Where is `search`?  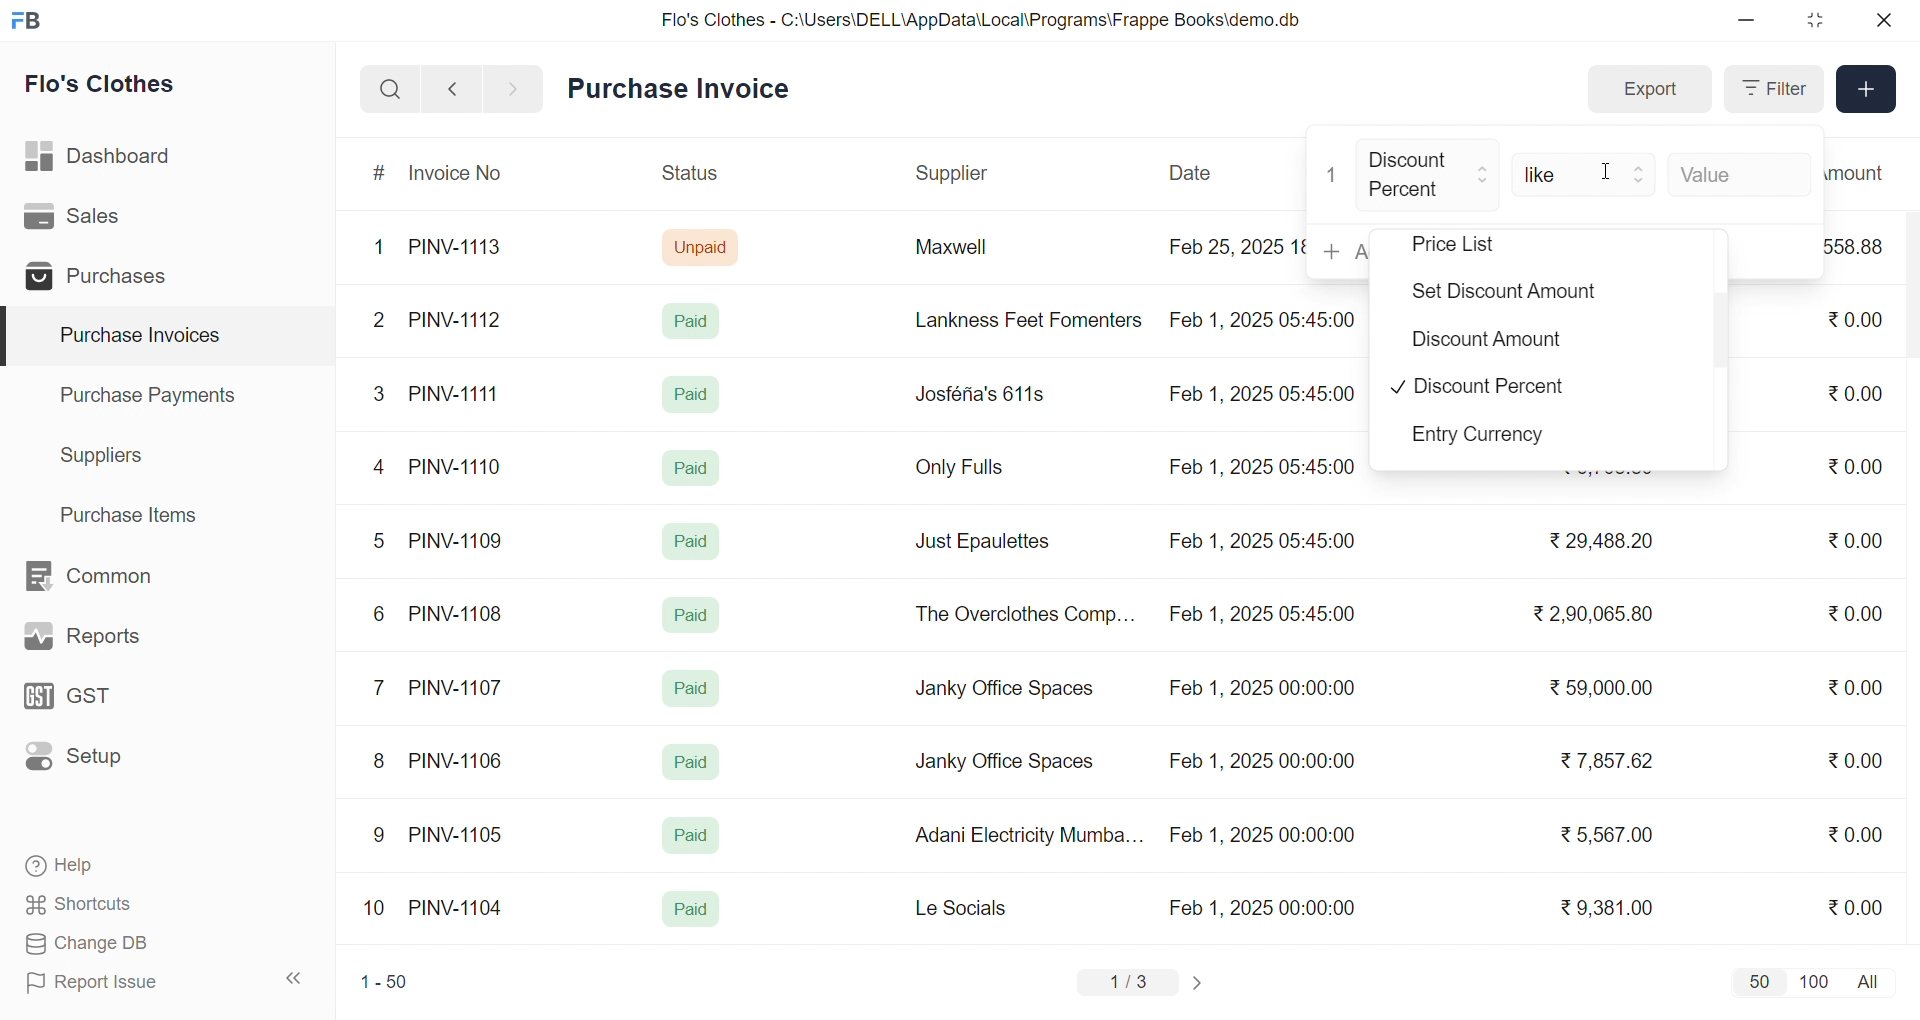
search is located at coordinates (390, 89).